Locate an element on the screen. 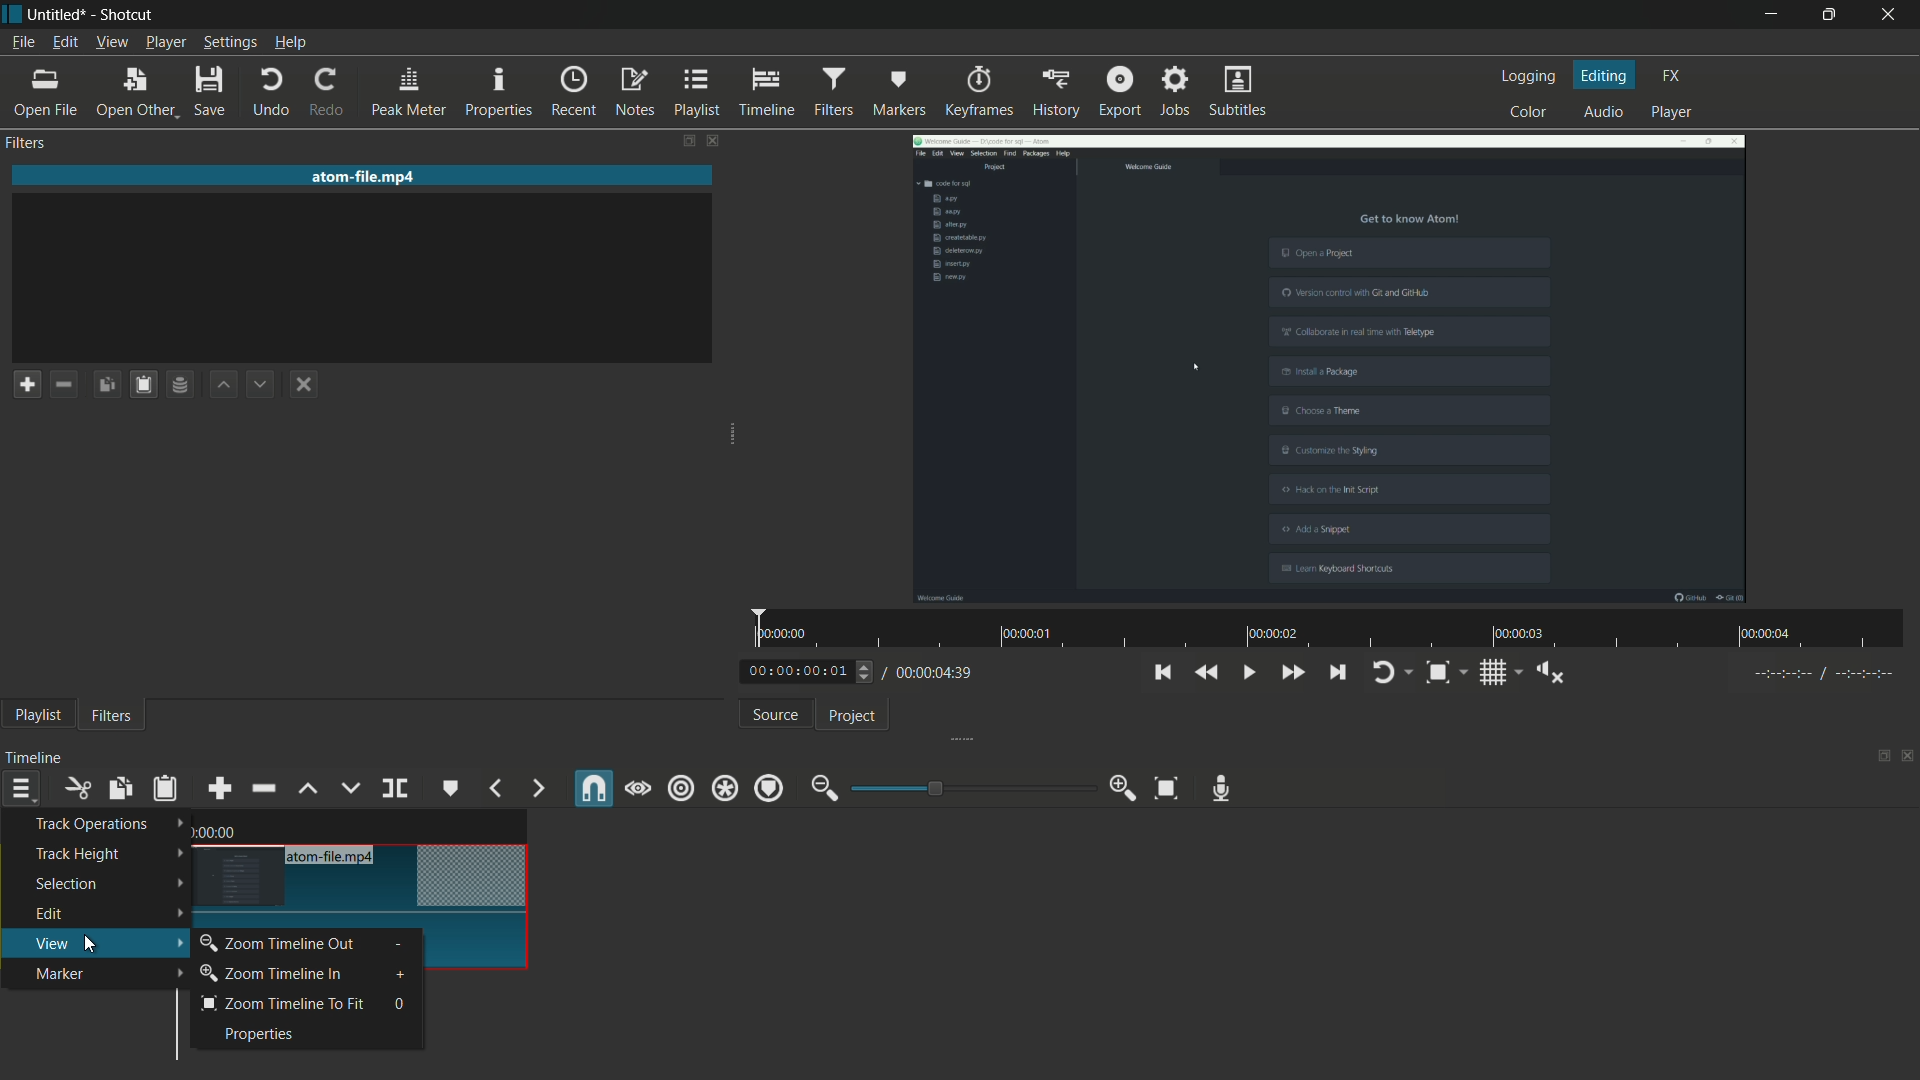  create or edit marker is located at coordinates (451, 788).